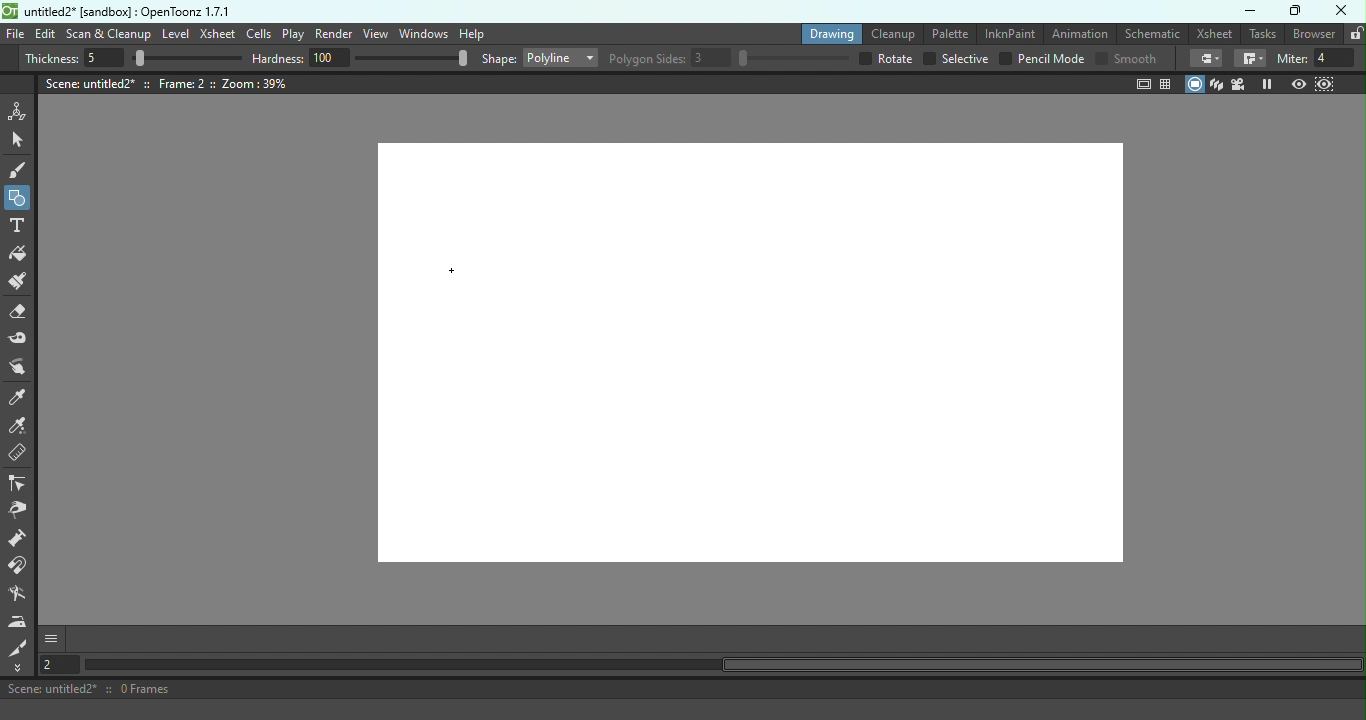  Describe the element at coordinates (20, 227) in the screenshot. I see `Type tool` at that location.